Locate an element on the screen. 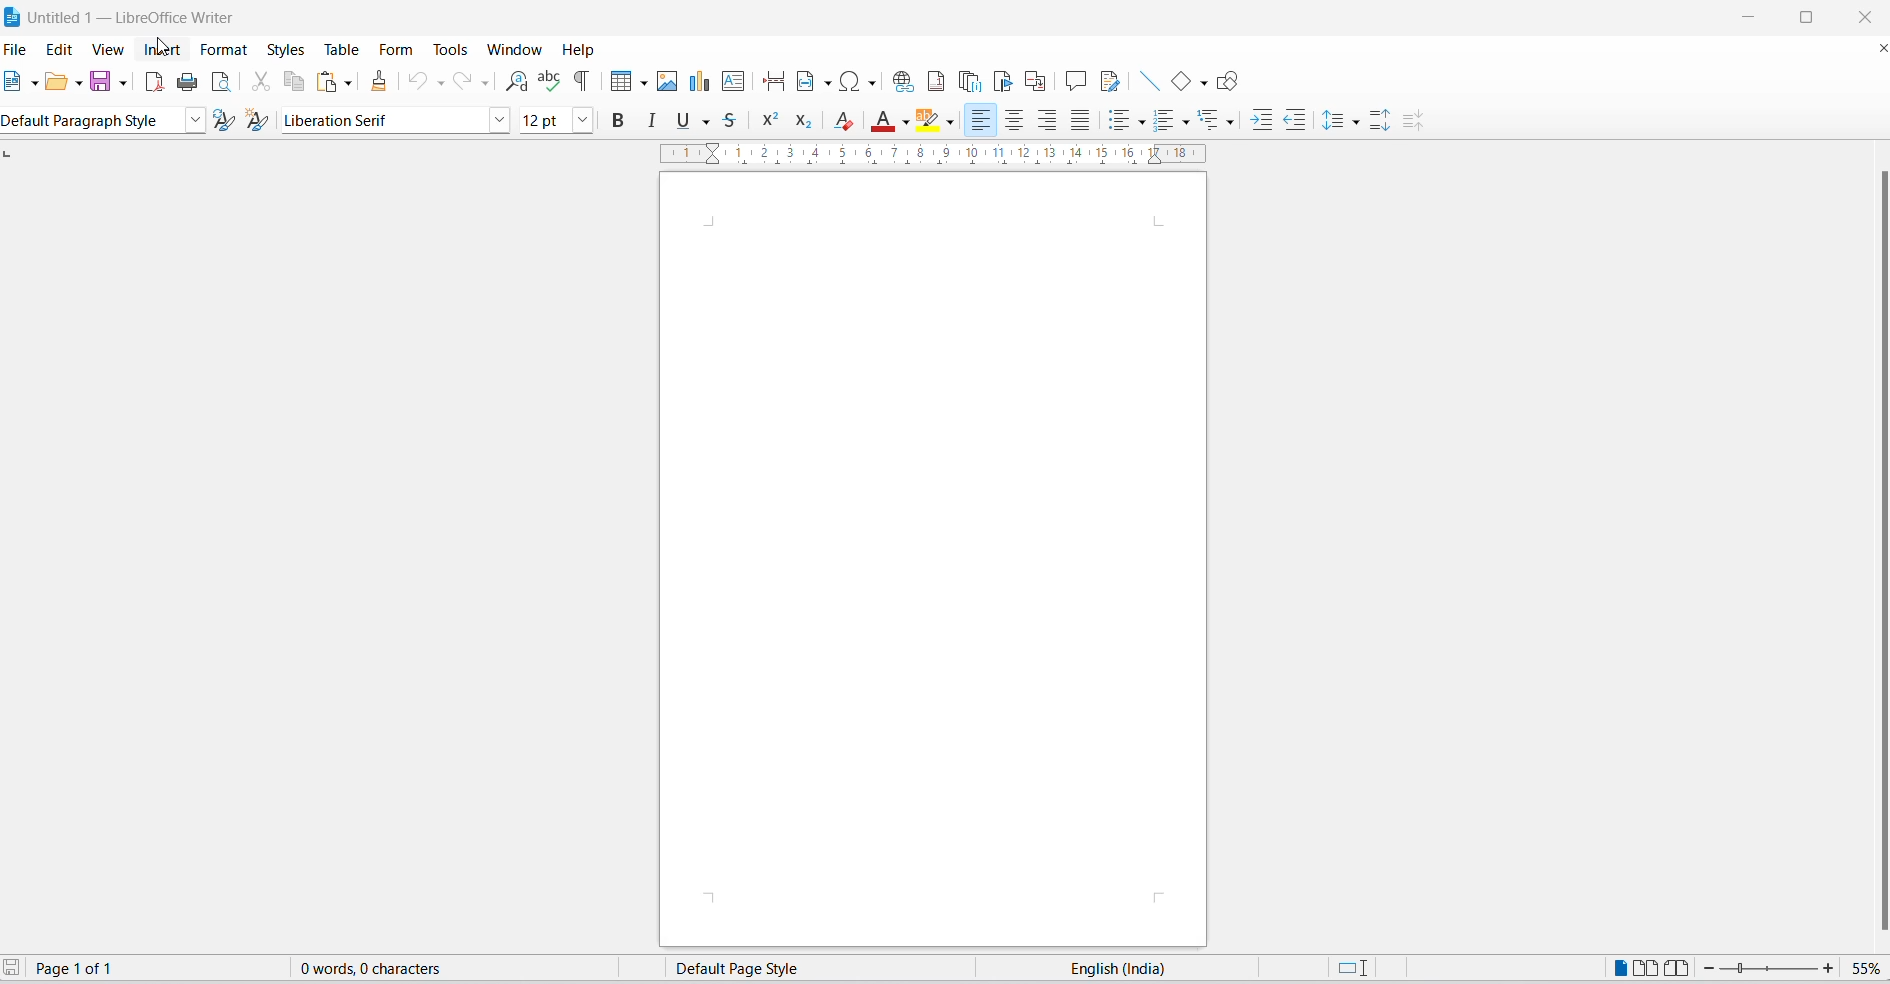 This screenshot has height=984, width=1890. 0 words, 0 characters is located at coordinates (389, 970).